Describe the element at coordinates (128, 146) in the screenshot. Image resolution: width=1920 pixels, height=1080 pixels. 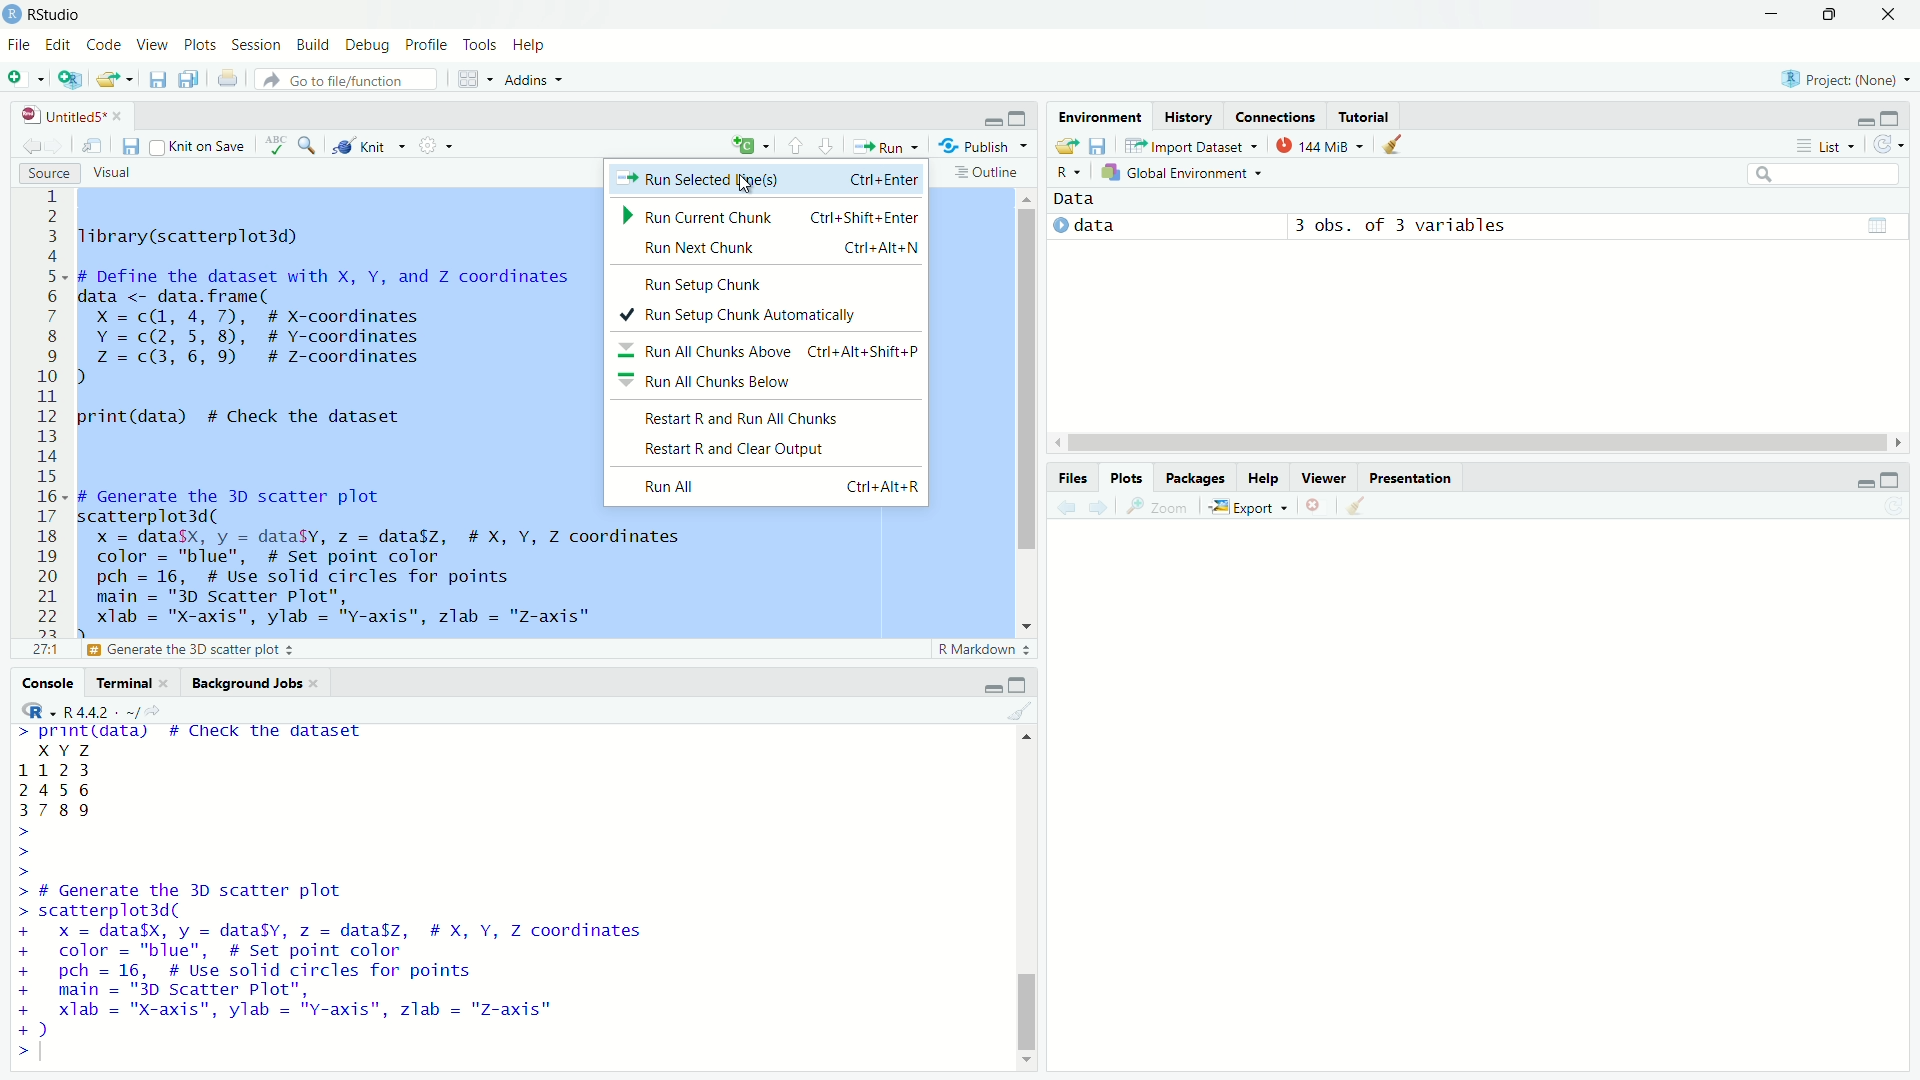
I see `save current document` at that location.